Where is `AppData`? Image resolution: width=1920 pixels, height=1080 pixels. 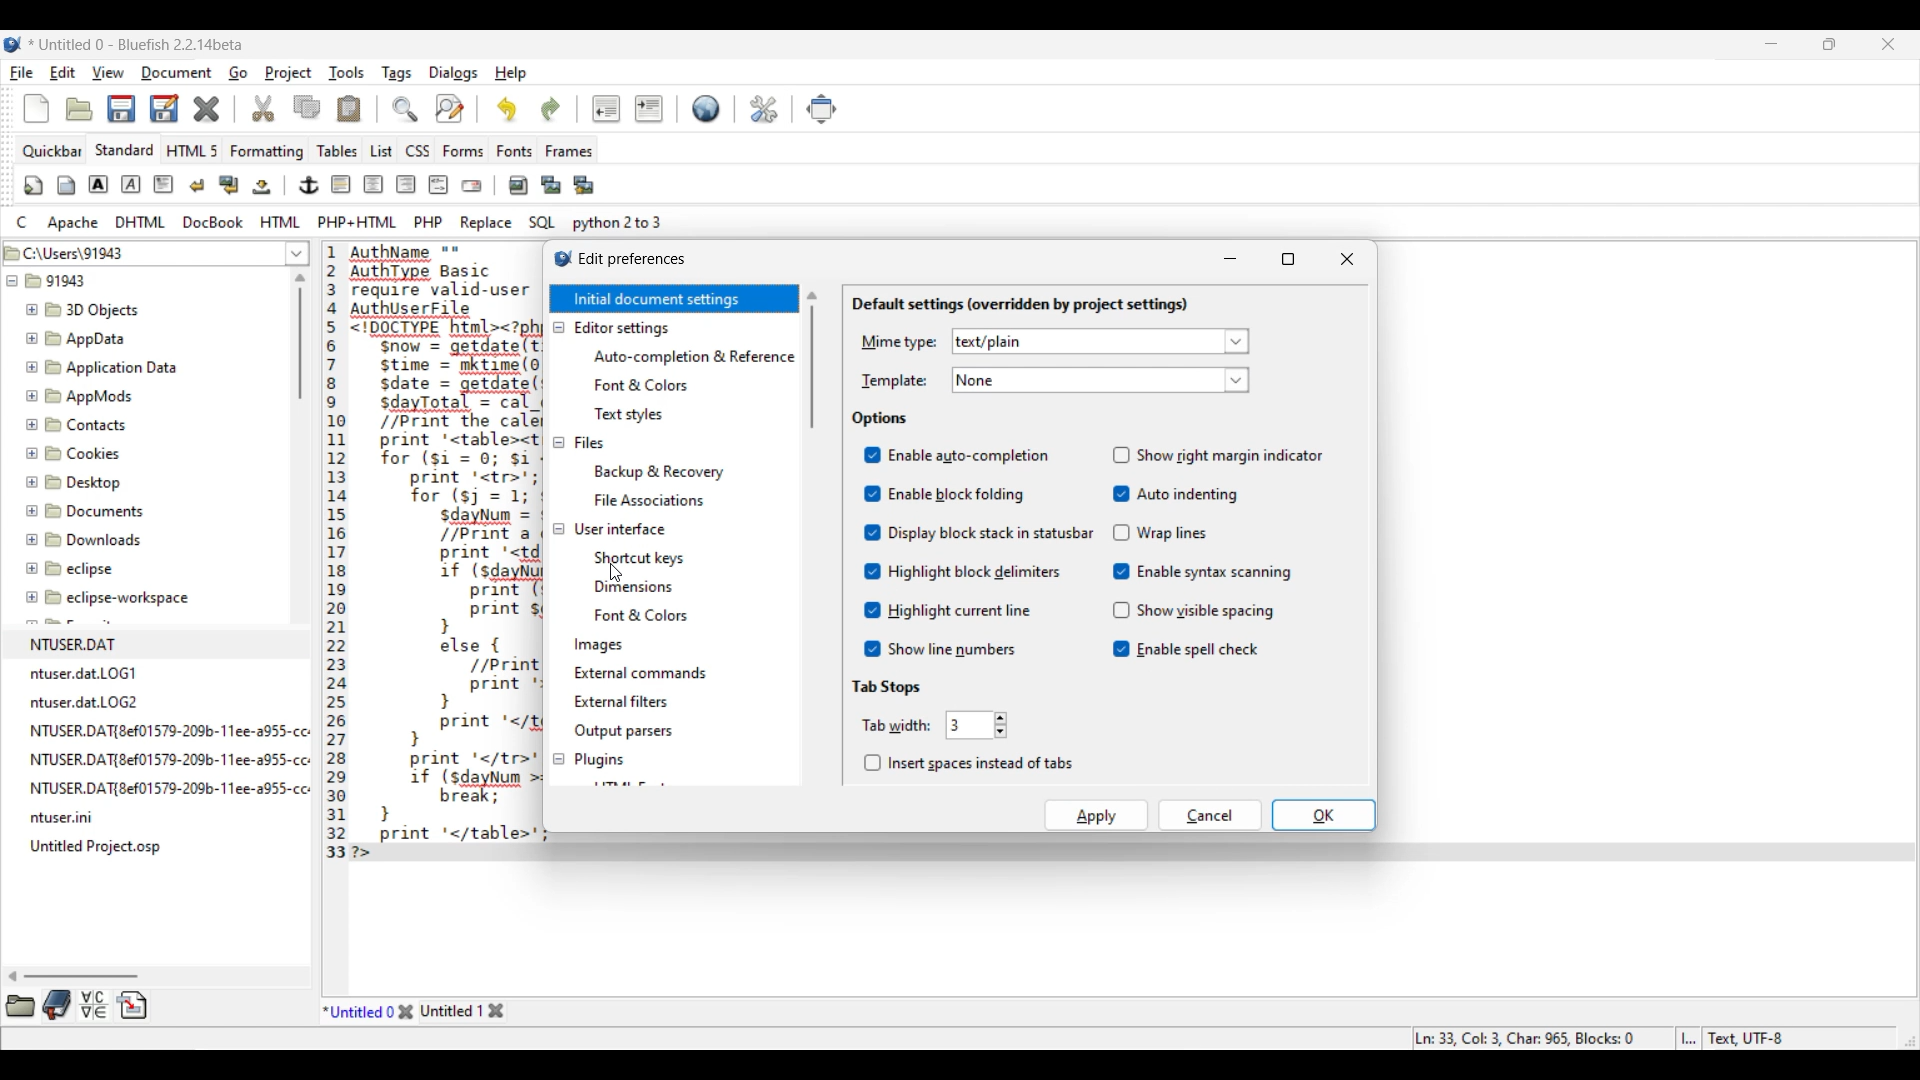 AppData is located at coordinates (79, 337).